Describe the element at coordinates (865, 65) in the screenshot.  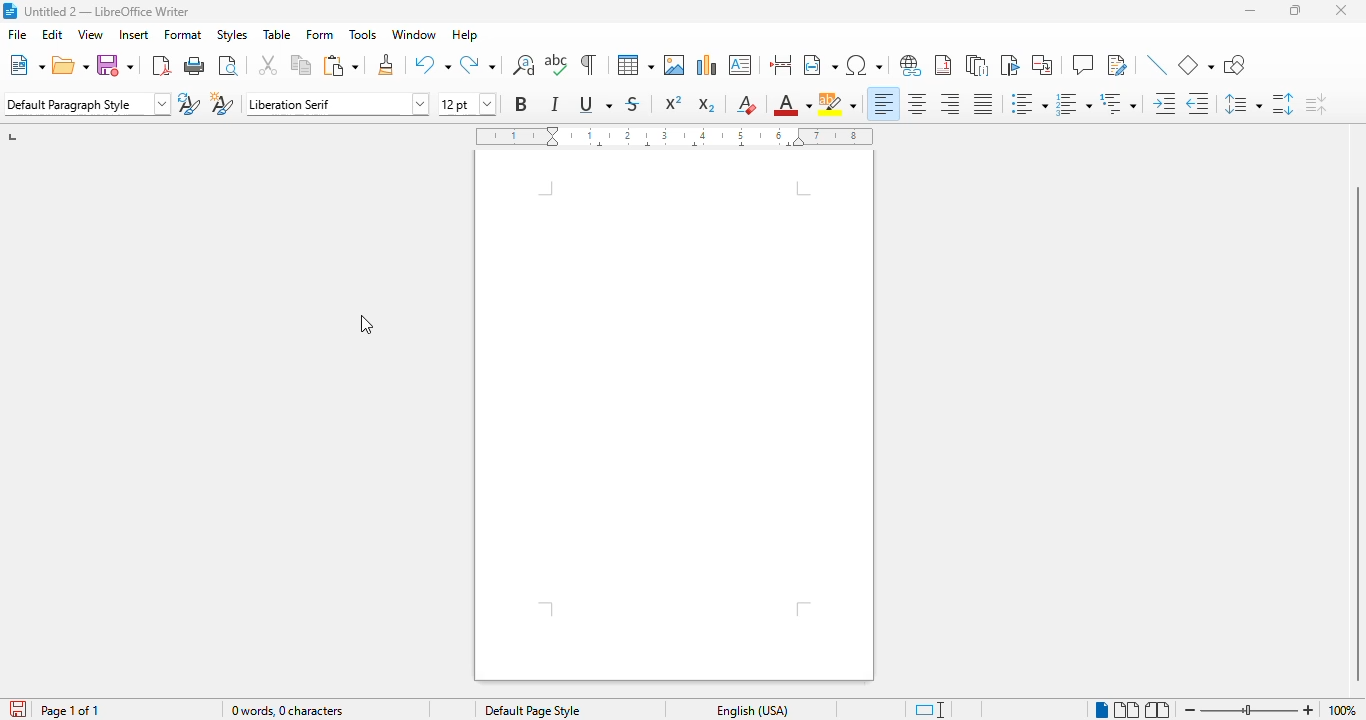
I see `insert special characters` at that location.